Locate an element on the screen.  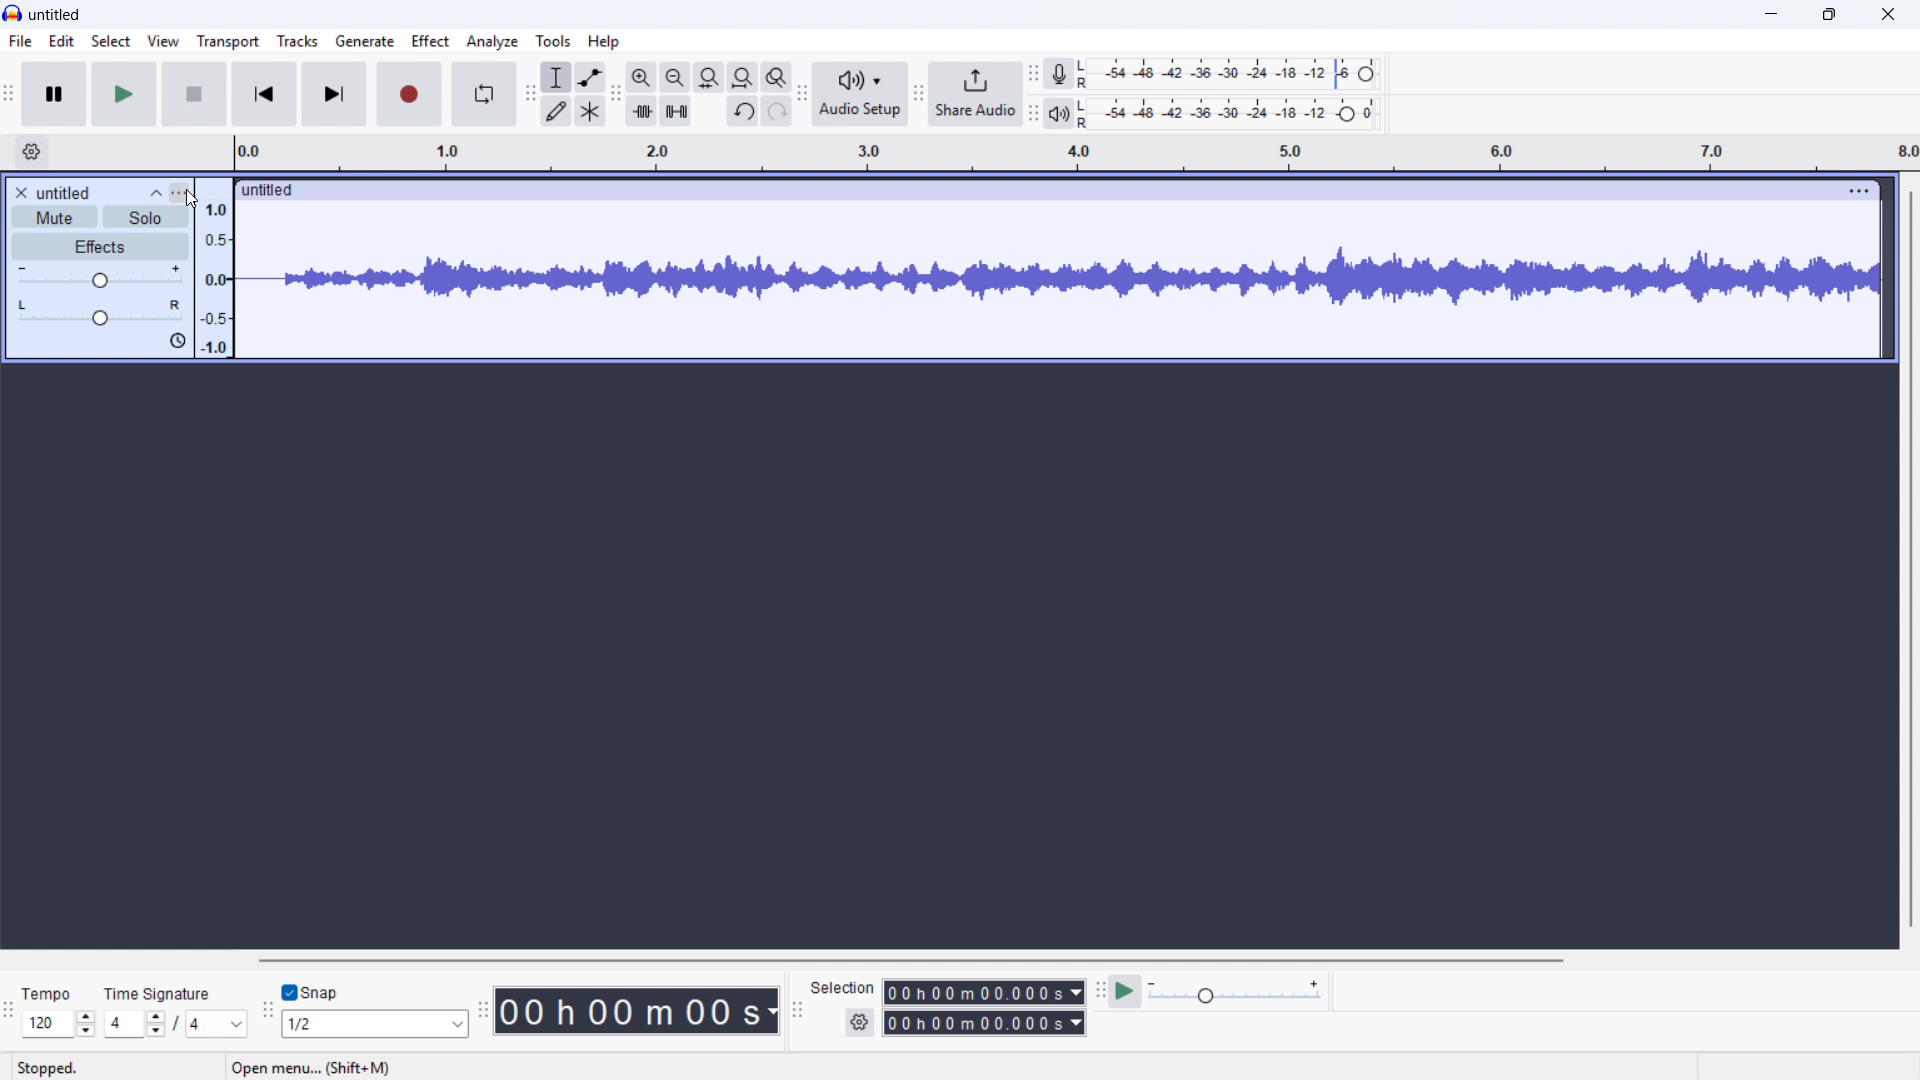
Timestamp  is located at coordinates (639, 1011).